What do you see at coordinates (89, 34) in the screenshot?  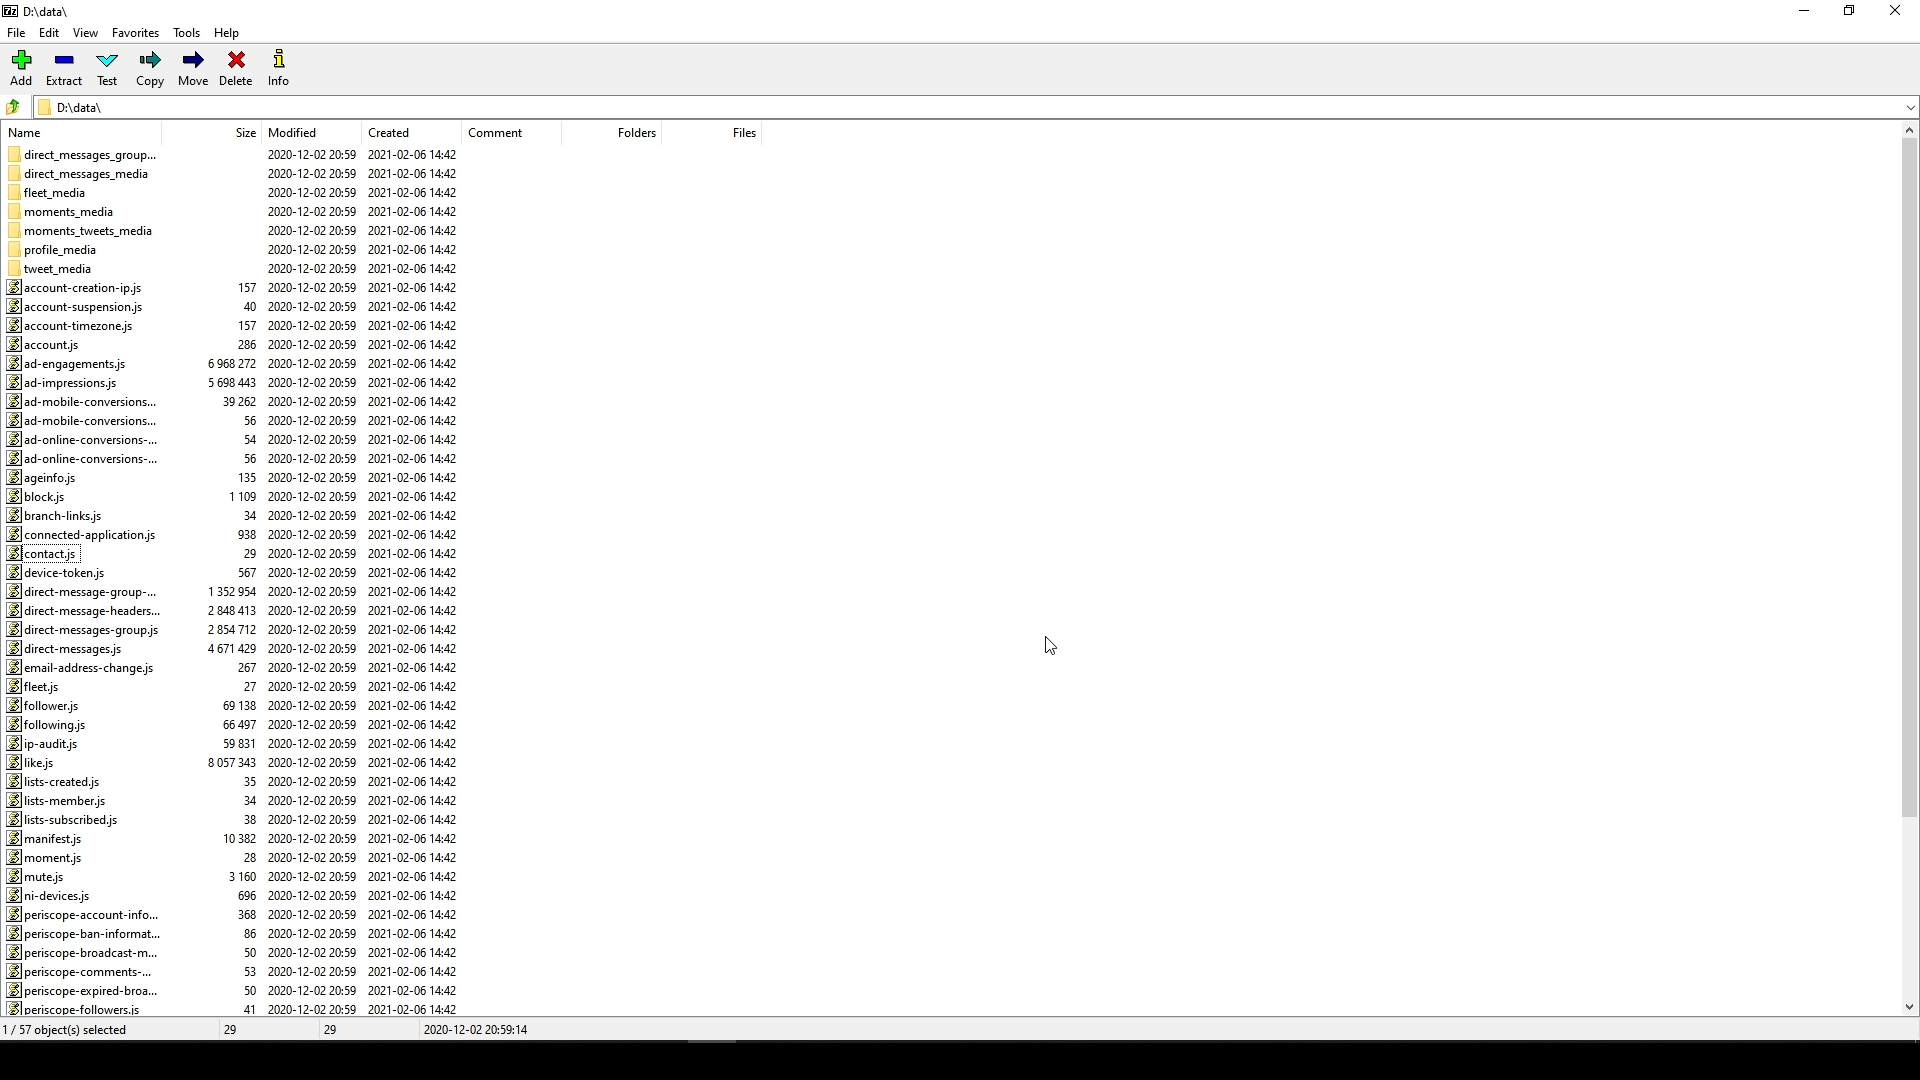 I see `View` at bounding box center [89, 34].